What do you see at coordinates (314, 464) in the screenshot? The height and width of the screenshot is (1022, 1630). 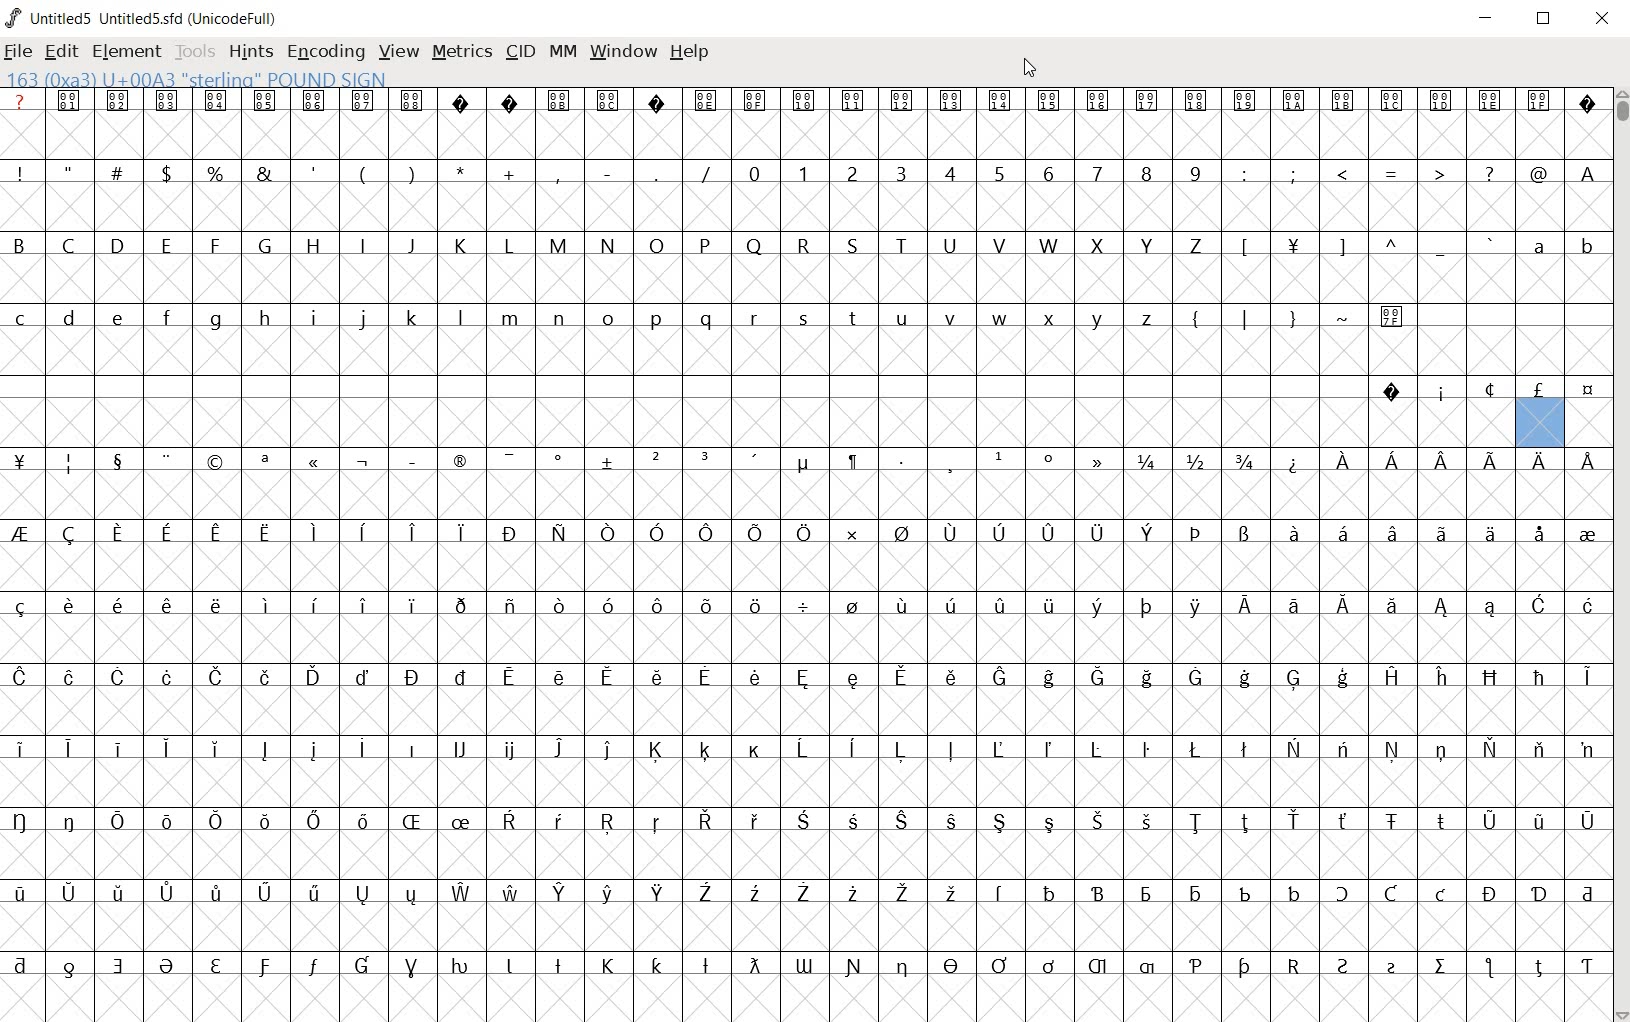 I see `Symbol` at bounding box center [314, 464].